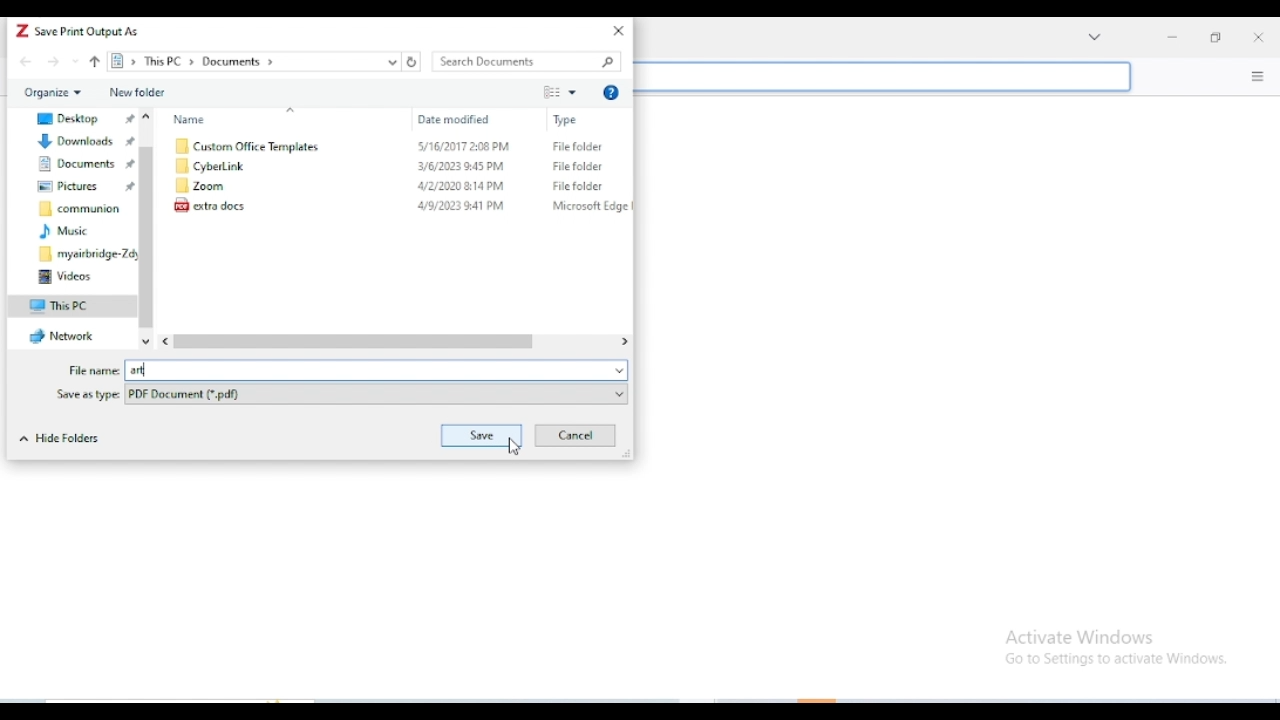  What do you see at coordinates (251, 62) in the screenshot?
I see `> This PC > Documents >` at bounding box center [251, 62].